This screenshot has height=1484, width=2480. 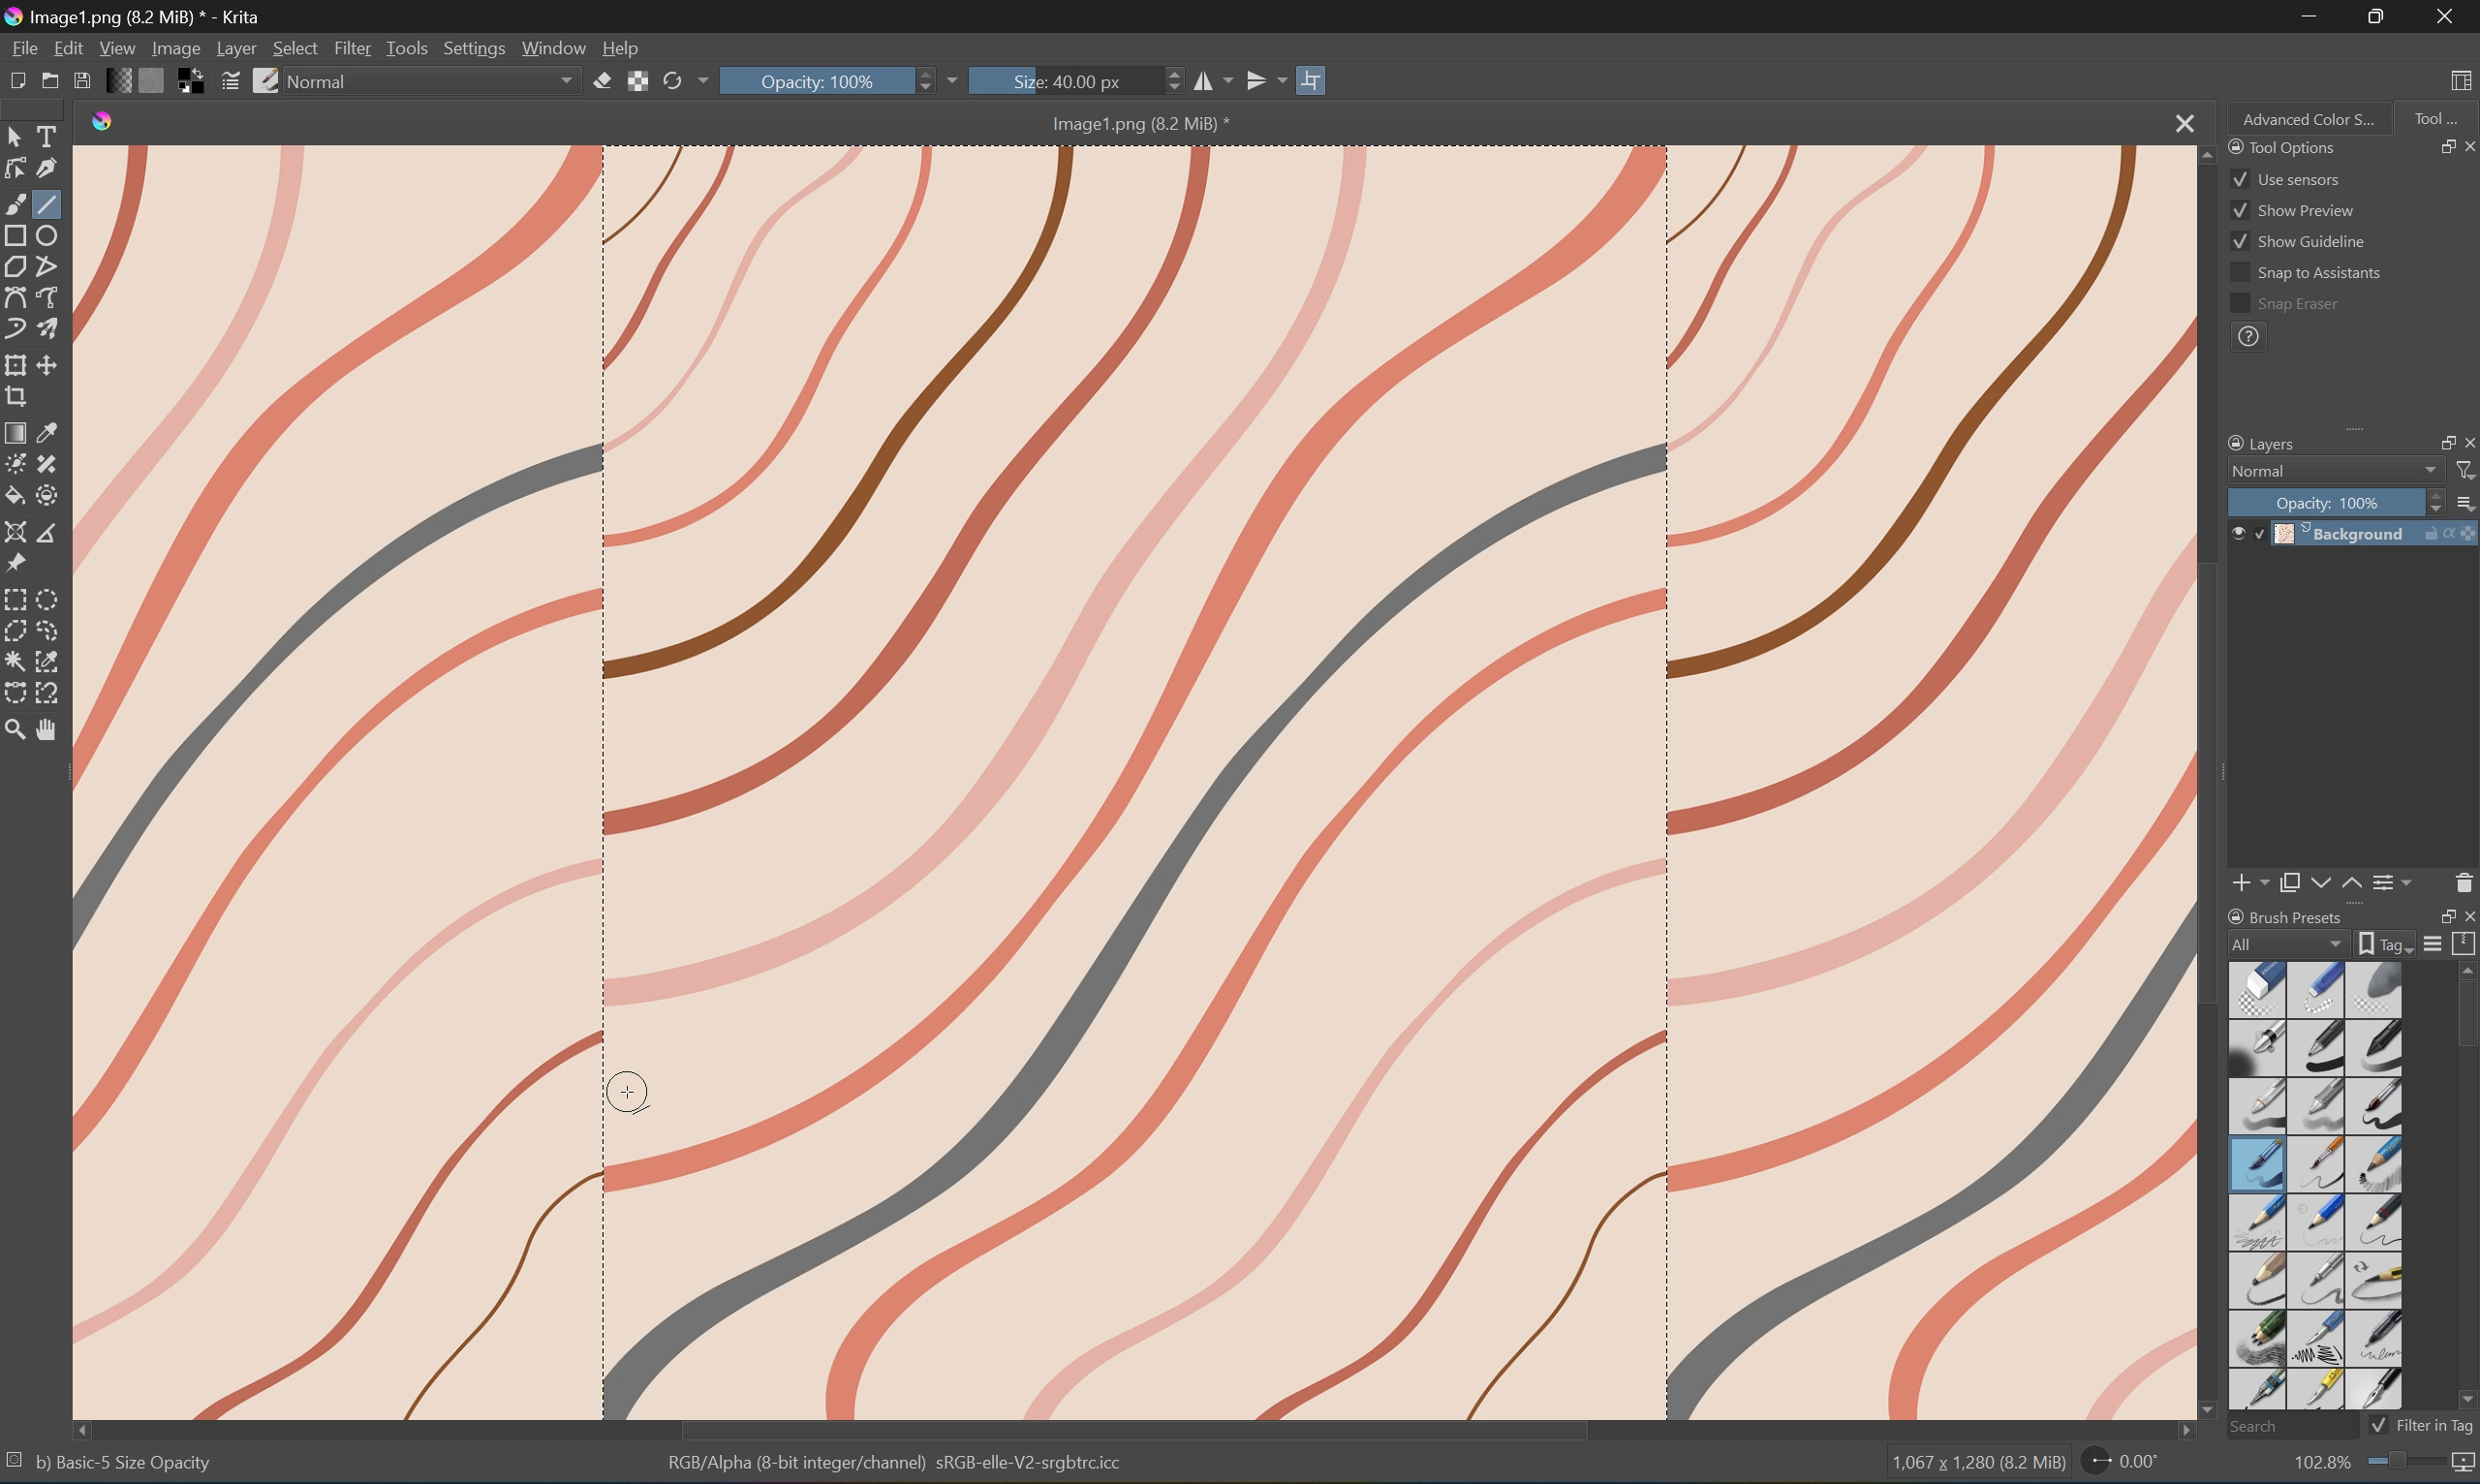 What do you see at coordinates (16, 599) in the screenshot?
I see `Rectangular selection` at bounding box center [16, 599].